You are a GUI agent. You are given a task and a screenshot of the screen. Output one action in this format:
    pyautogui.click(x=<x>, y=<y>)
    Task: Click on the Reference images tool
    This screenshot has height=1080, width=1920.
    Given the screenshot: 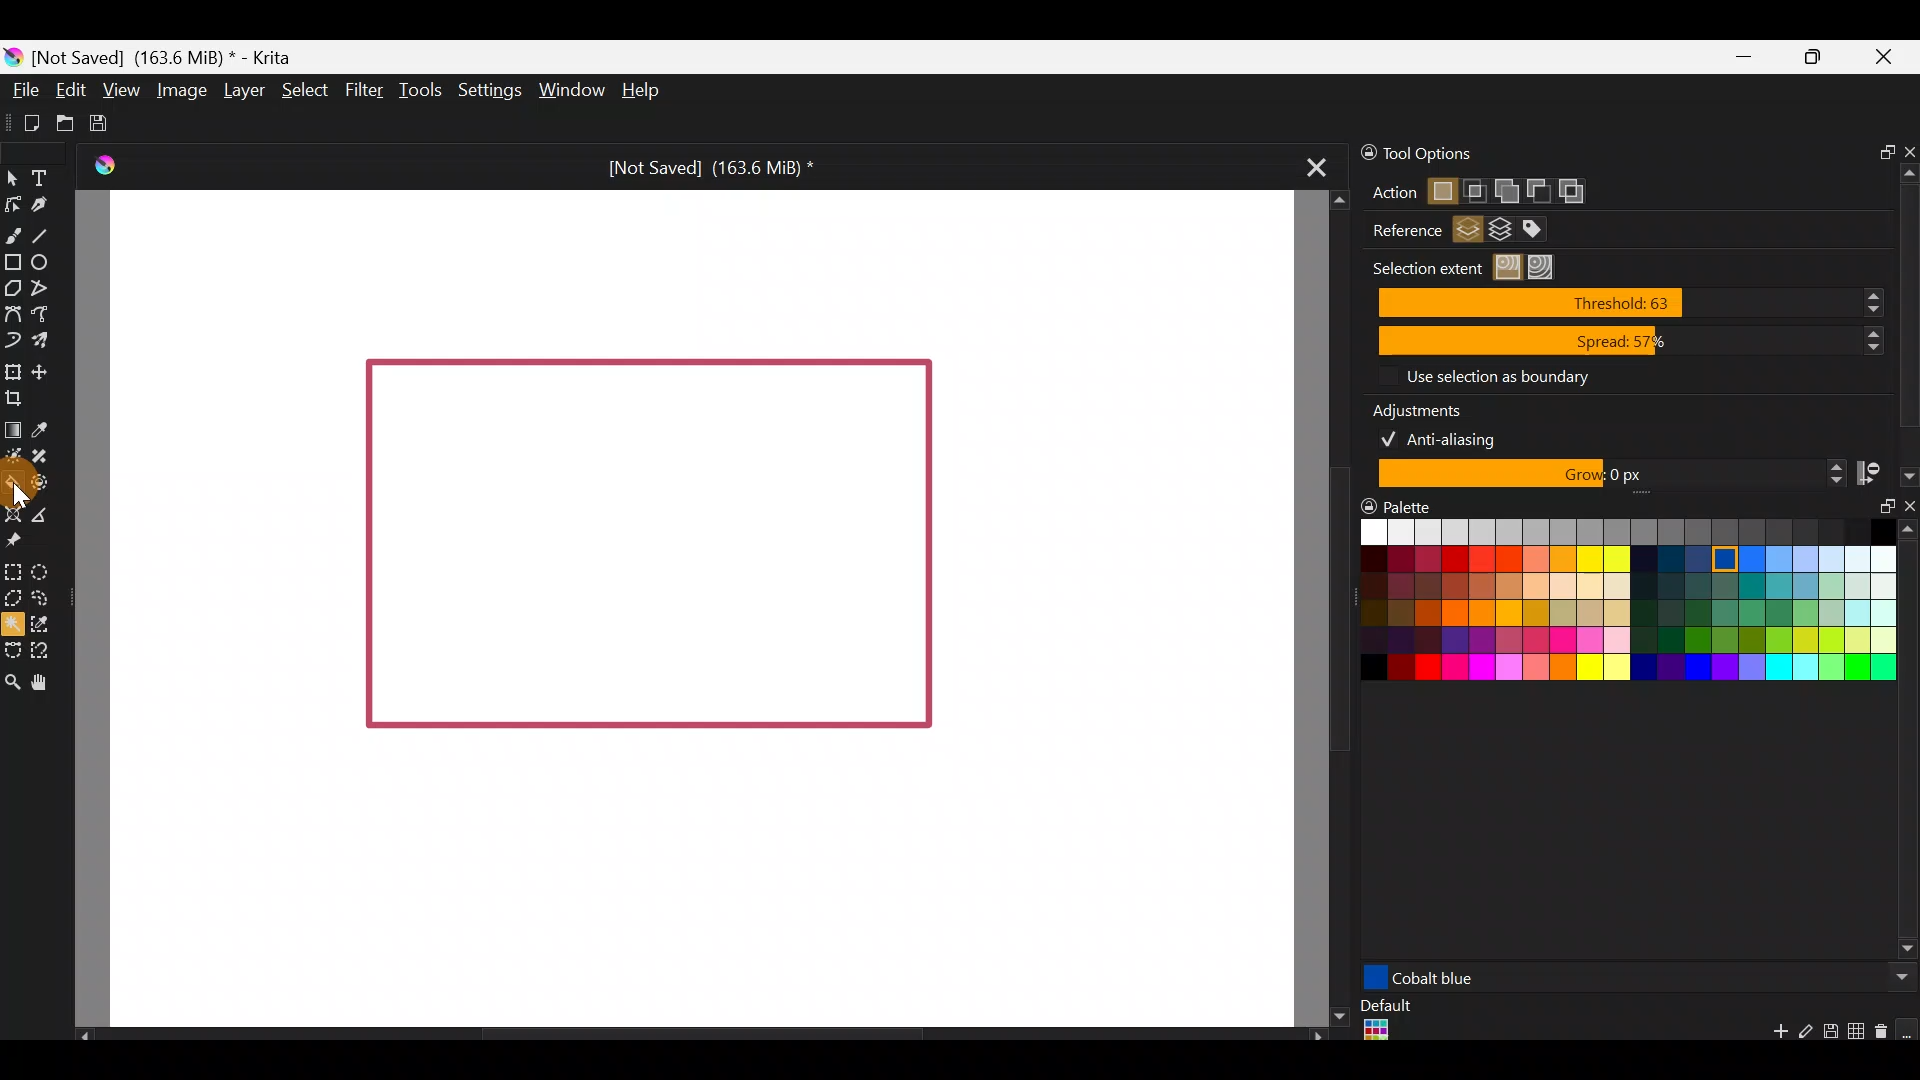 What is the action you would take?
    pyautogui.click(x=22, y=543)
    